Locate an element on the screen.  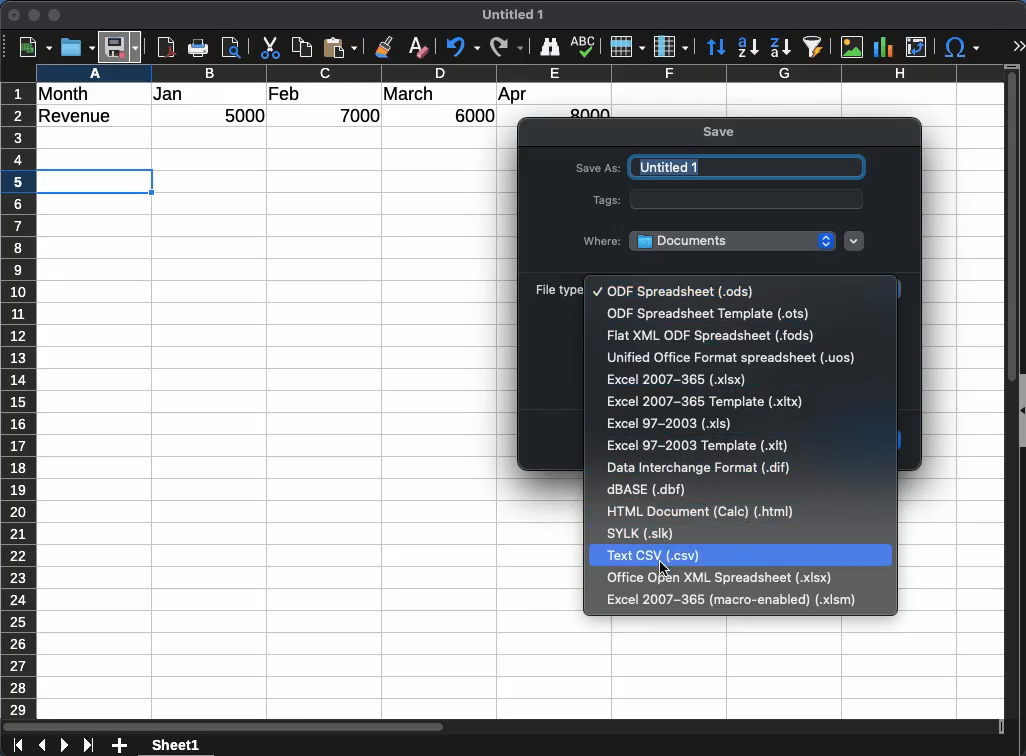
minimize is located at coordinates (35, 15).